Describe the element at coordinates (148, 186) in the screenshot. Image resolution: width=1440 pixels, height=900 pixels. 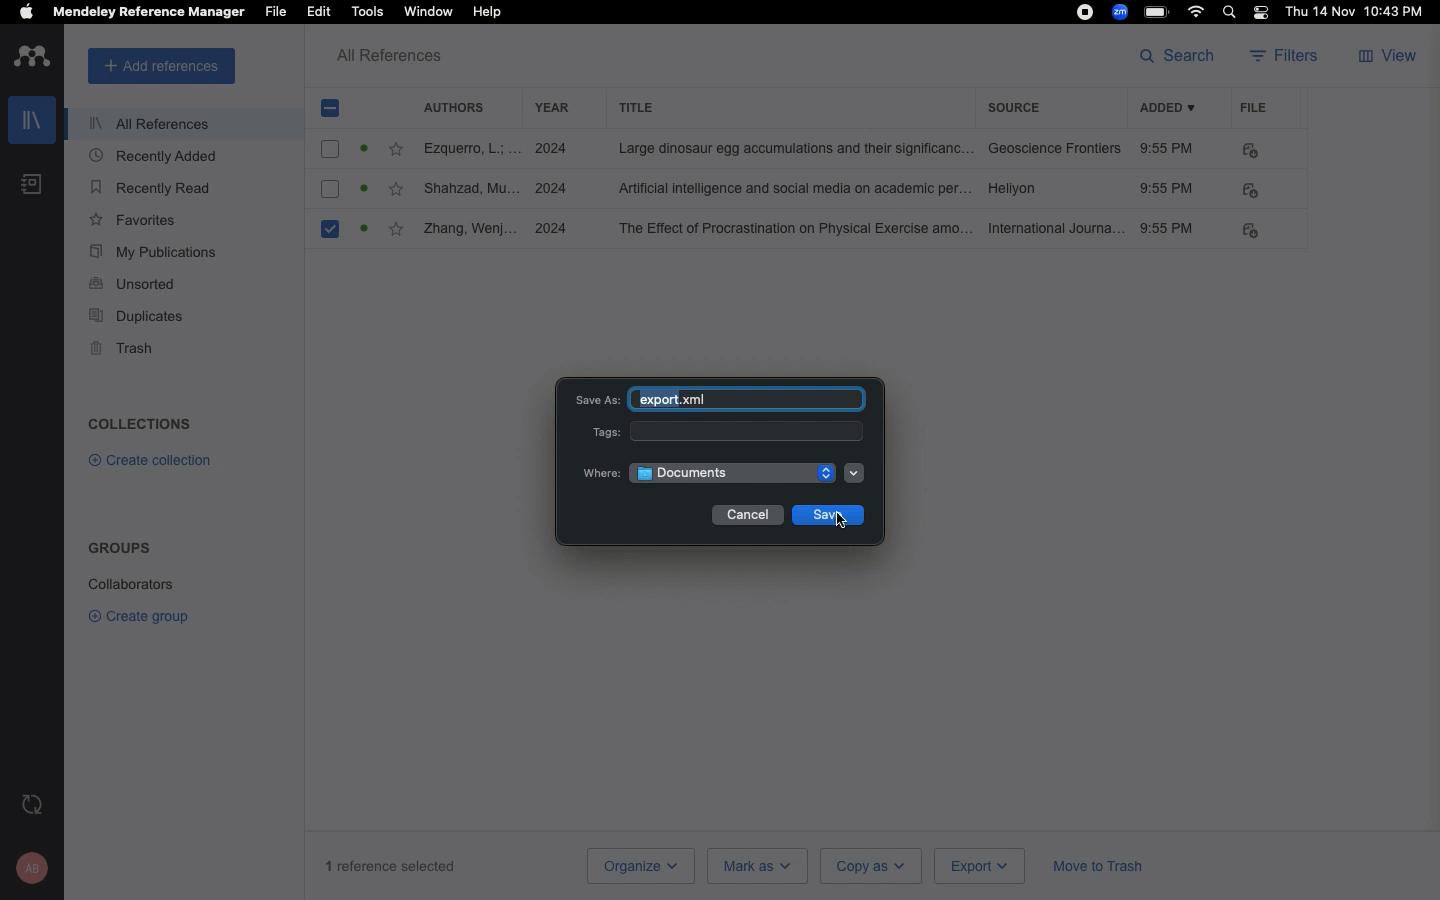
I see `Recently read` at that location.